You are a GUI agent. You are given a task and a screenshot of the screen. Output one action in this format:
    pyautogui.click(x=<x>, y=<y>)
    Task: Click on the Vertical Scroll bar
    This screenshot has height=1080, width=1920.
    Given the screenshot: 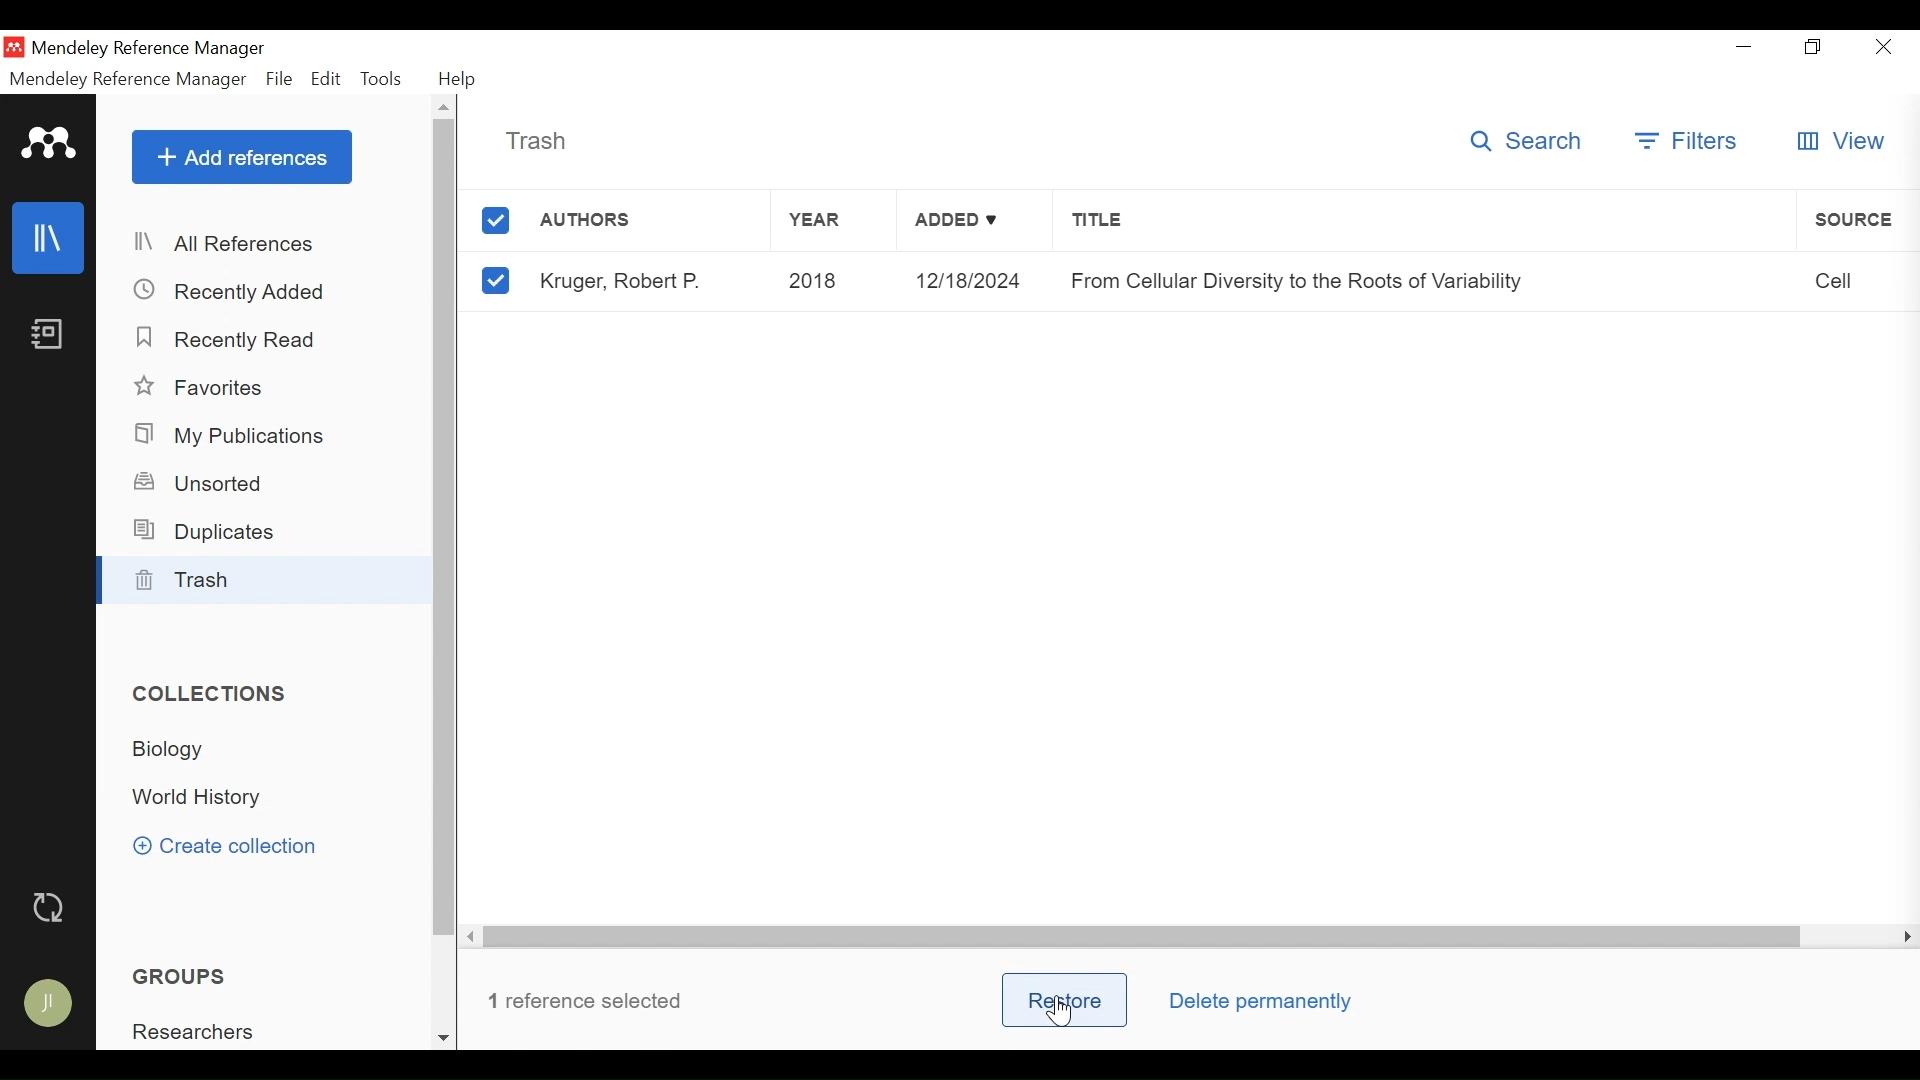 What is the action you would take?
    pyautogui.click(x=446, y=531)
    